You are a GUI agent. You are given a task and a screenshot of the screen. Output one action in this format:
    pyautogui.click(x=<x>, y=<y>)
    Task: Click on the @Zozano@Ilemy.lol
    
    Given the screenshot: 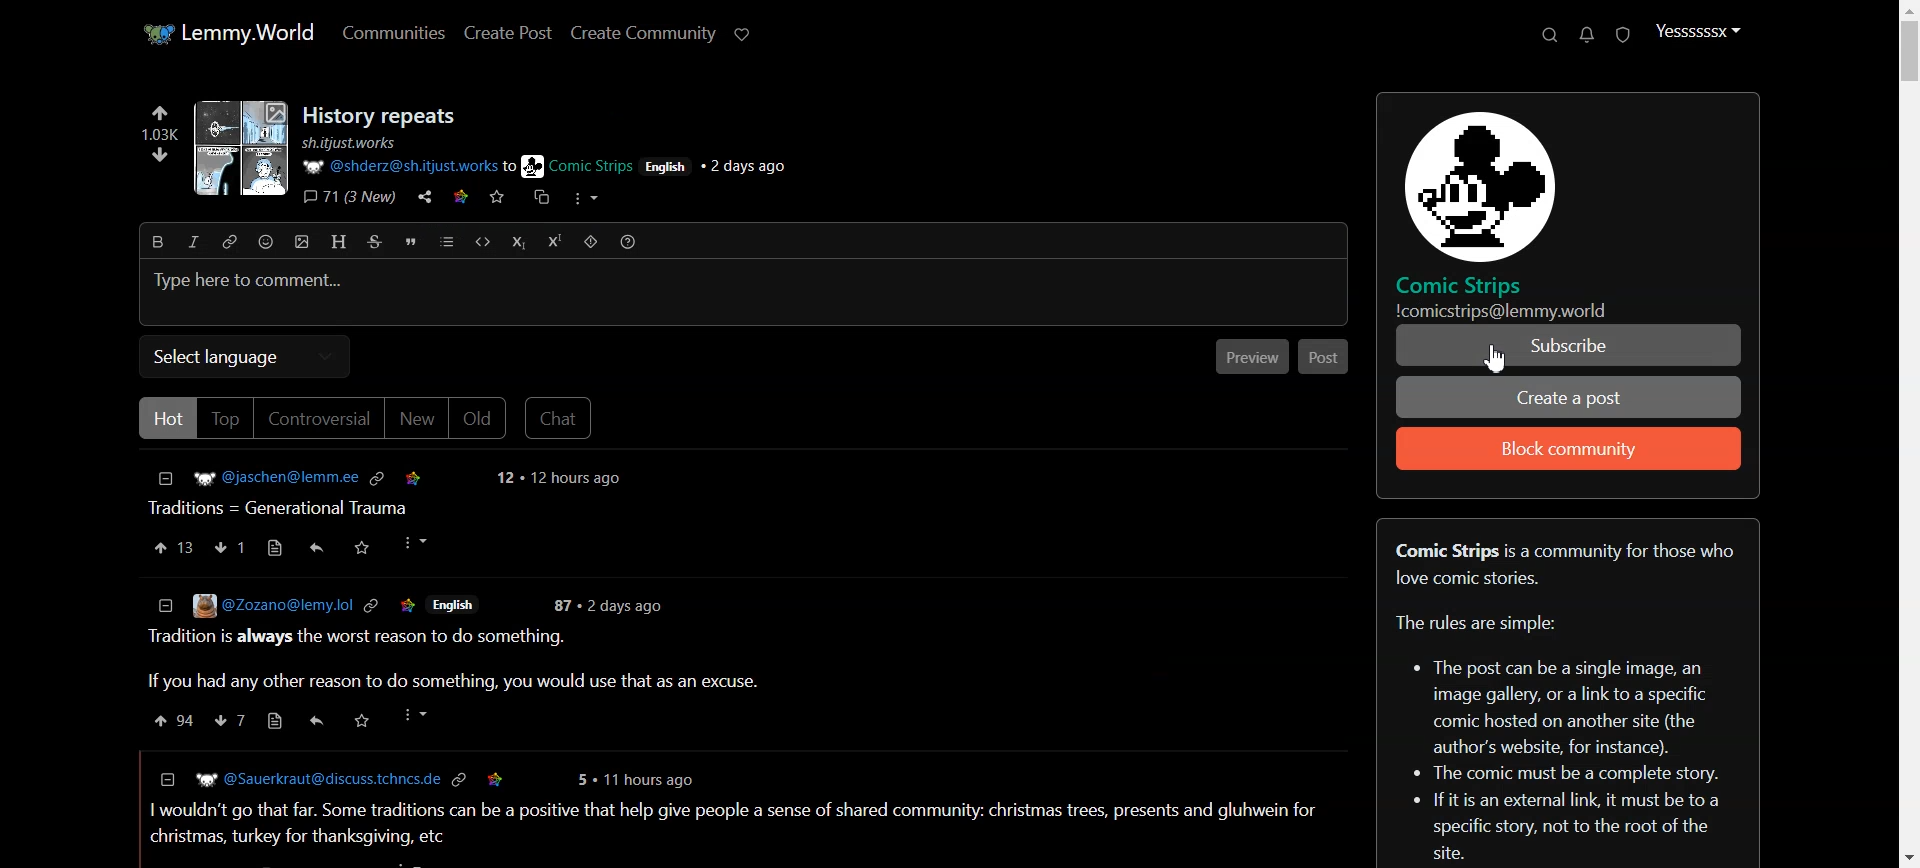 What is the action you would take?
    pyautogui.click(x=251, y=606)
    